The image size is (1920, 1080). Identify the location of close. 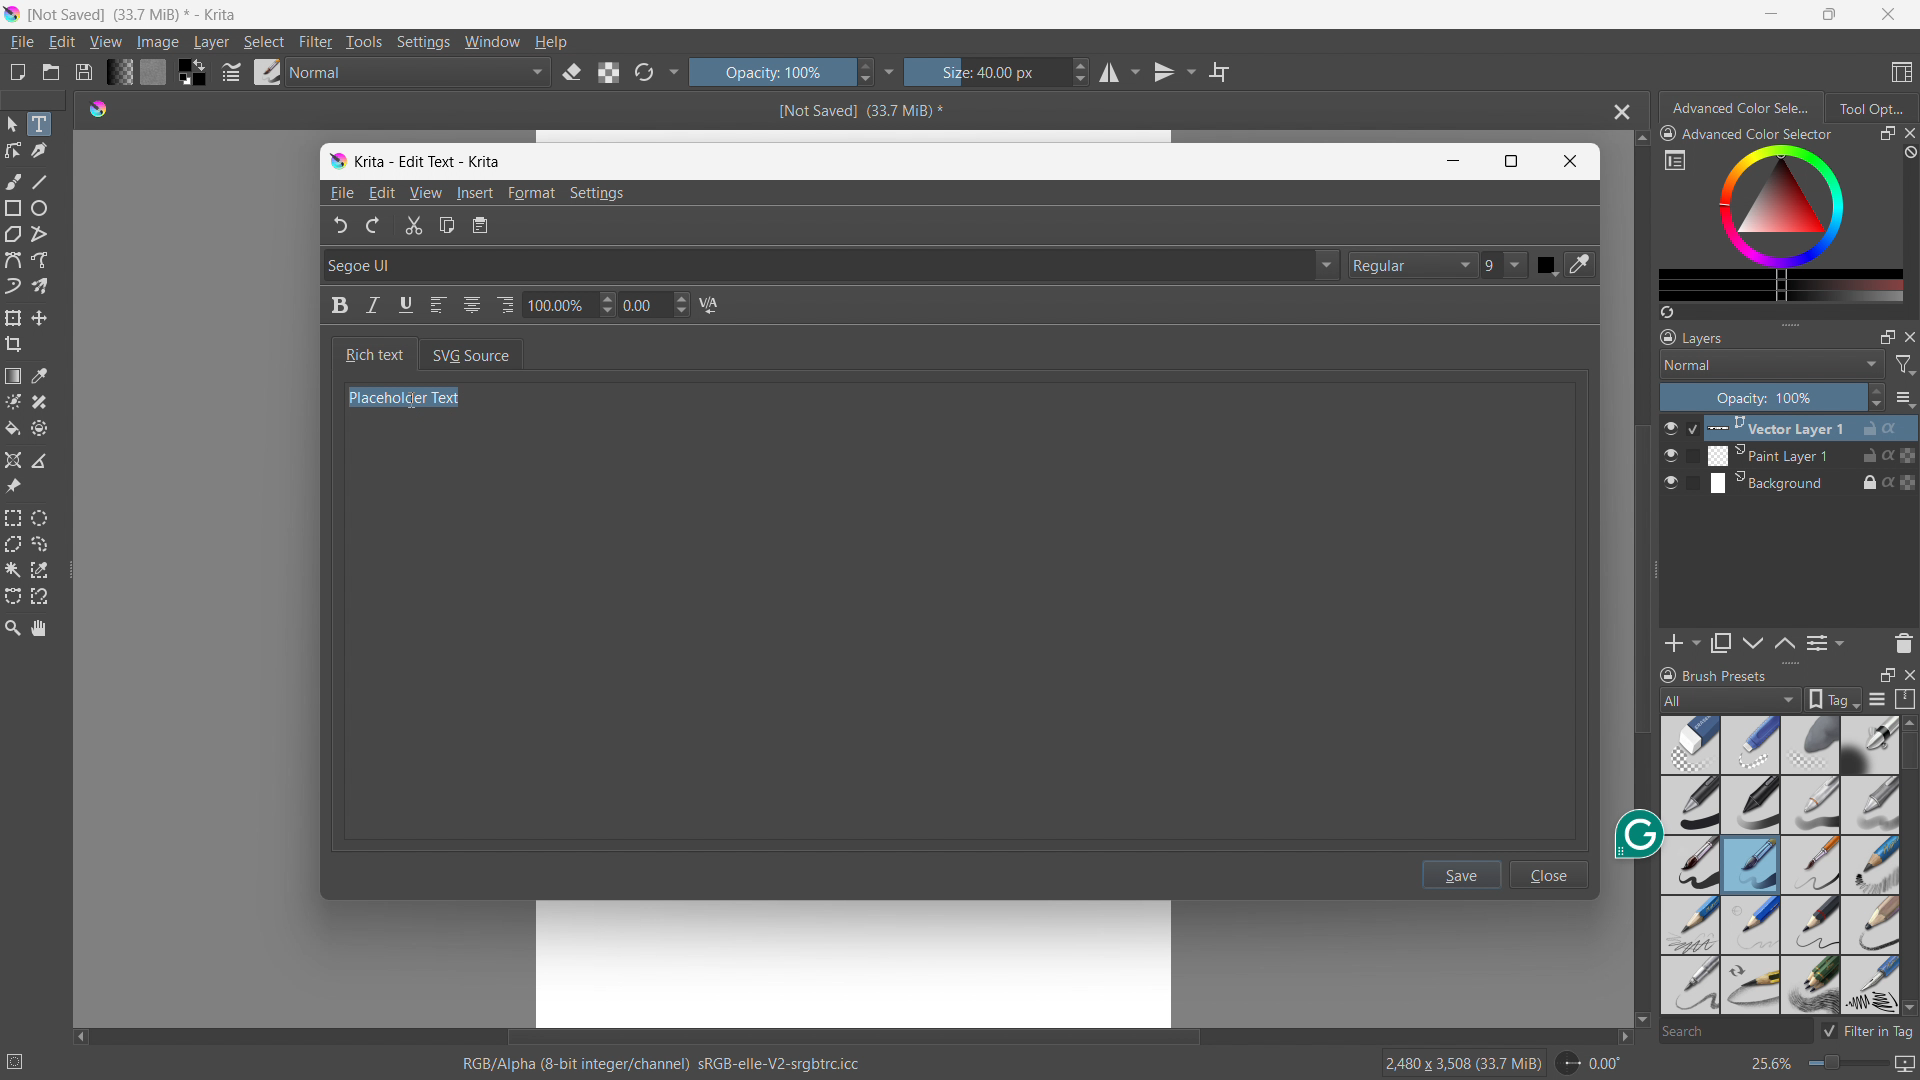
(1888, 14).